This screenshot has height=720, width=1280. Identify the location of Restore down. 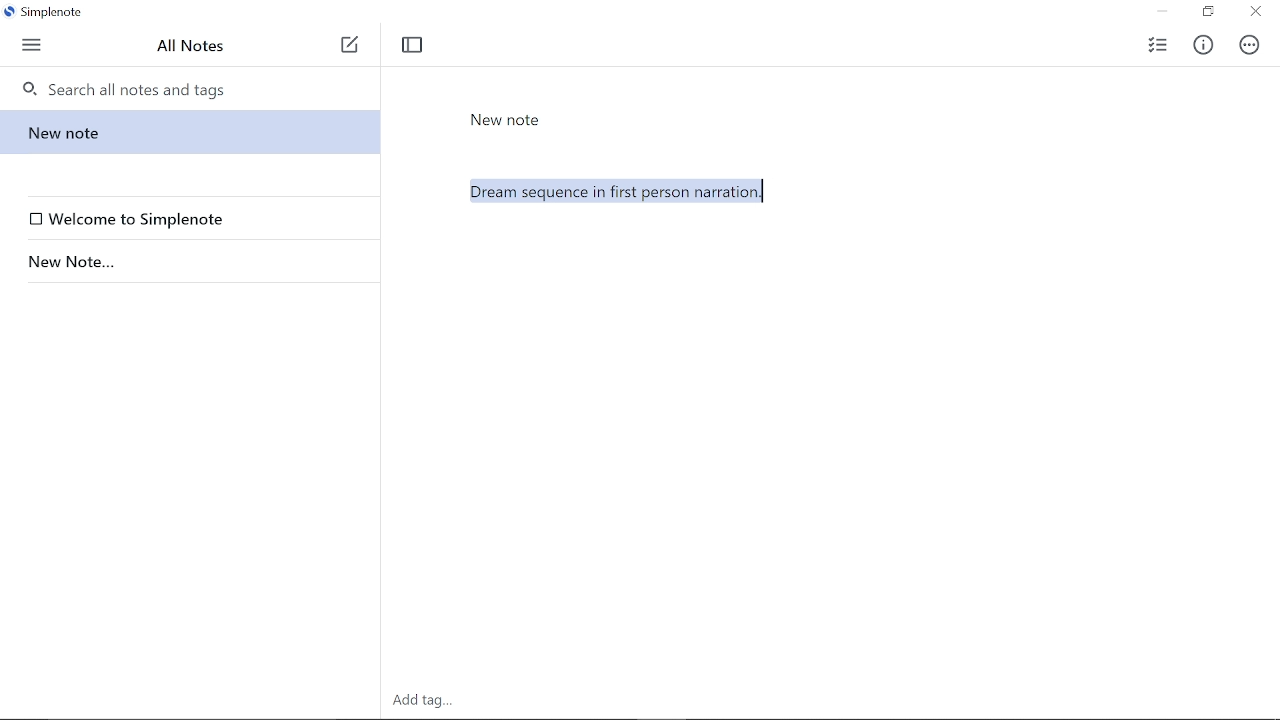
(1207, 13).